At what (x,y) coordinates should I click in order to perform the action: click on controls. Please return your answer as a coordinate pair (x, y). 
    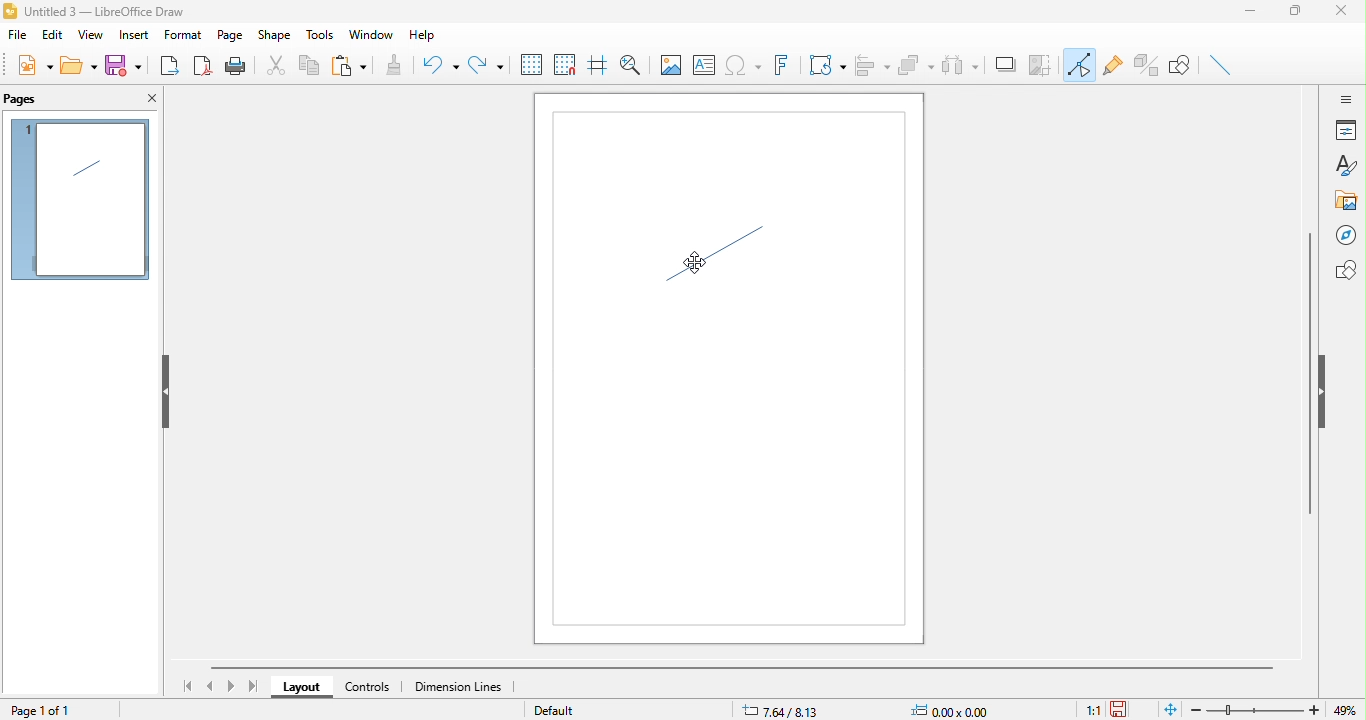
    Looking at the image, I should click on (368, 689).